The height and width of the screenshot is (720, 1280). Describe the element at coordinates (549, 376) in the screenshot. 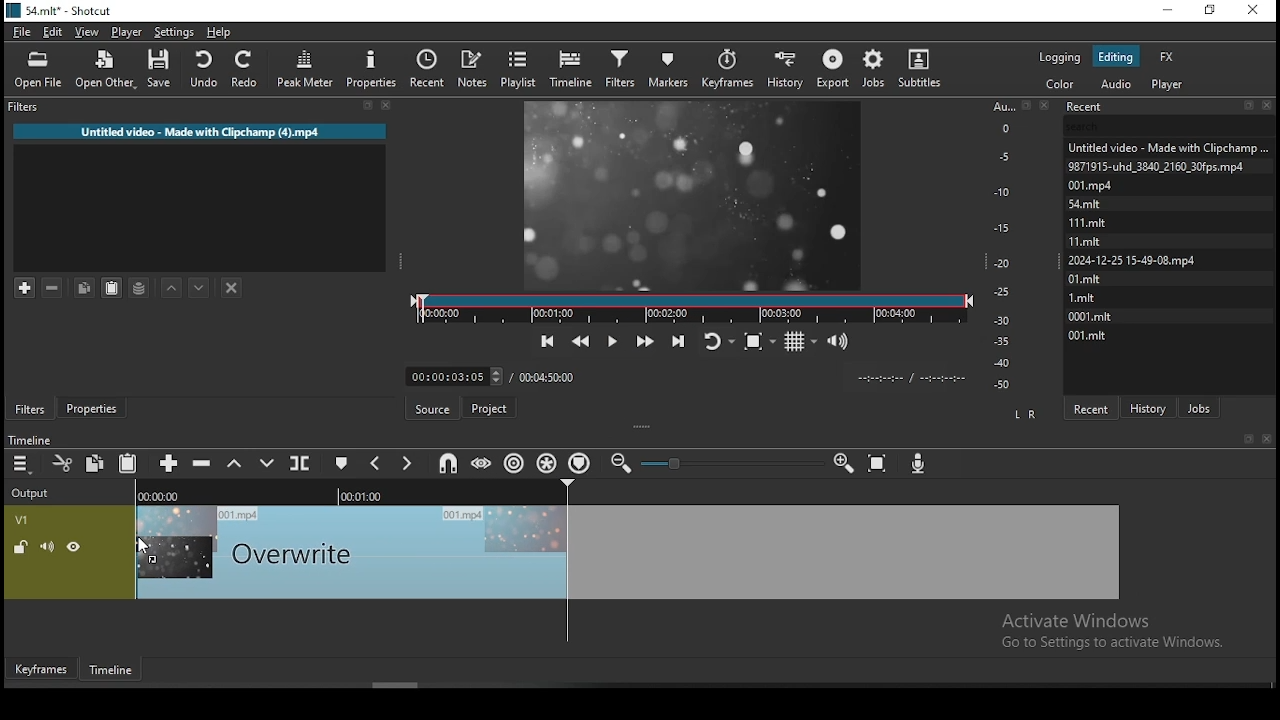

I see `total time` at that location.